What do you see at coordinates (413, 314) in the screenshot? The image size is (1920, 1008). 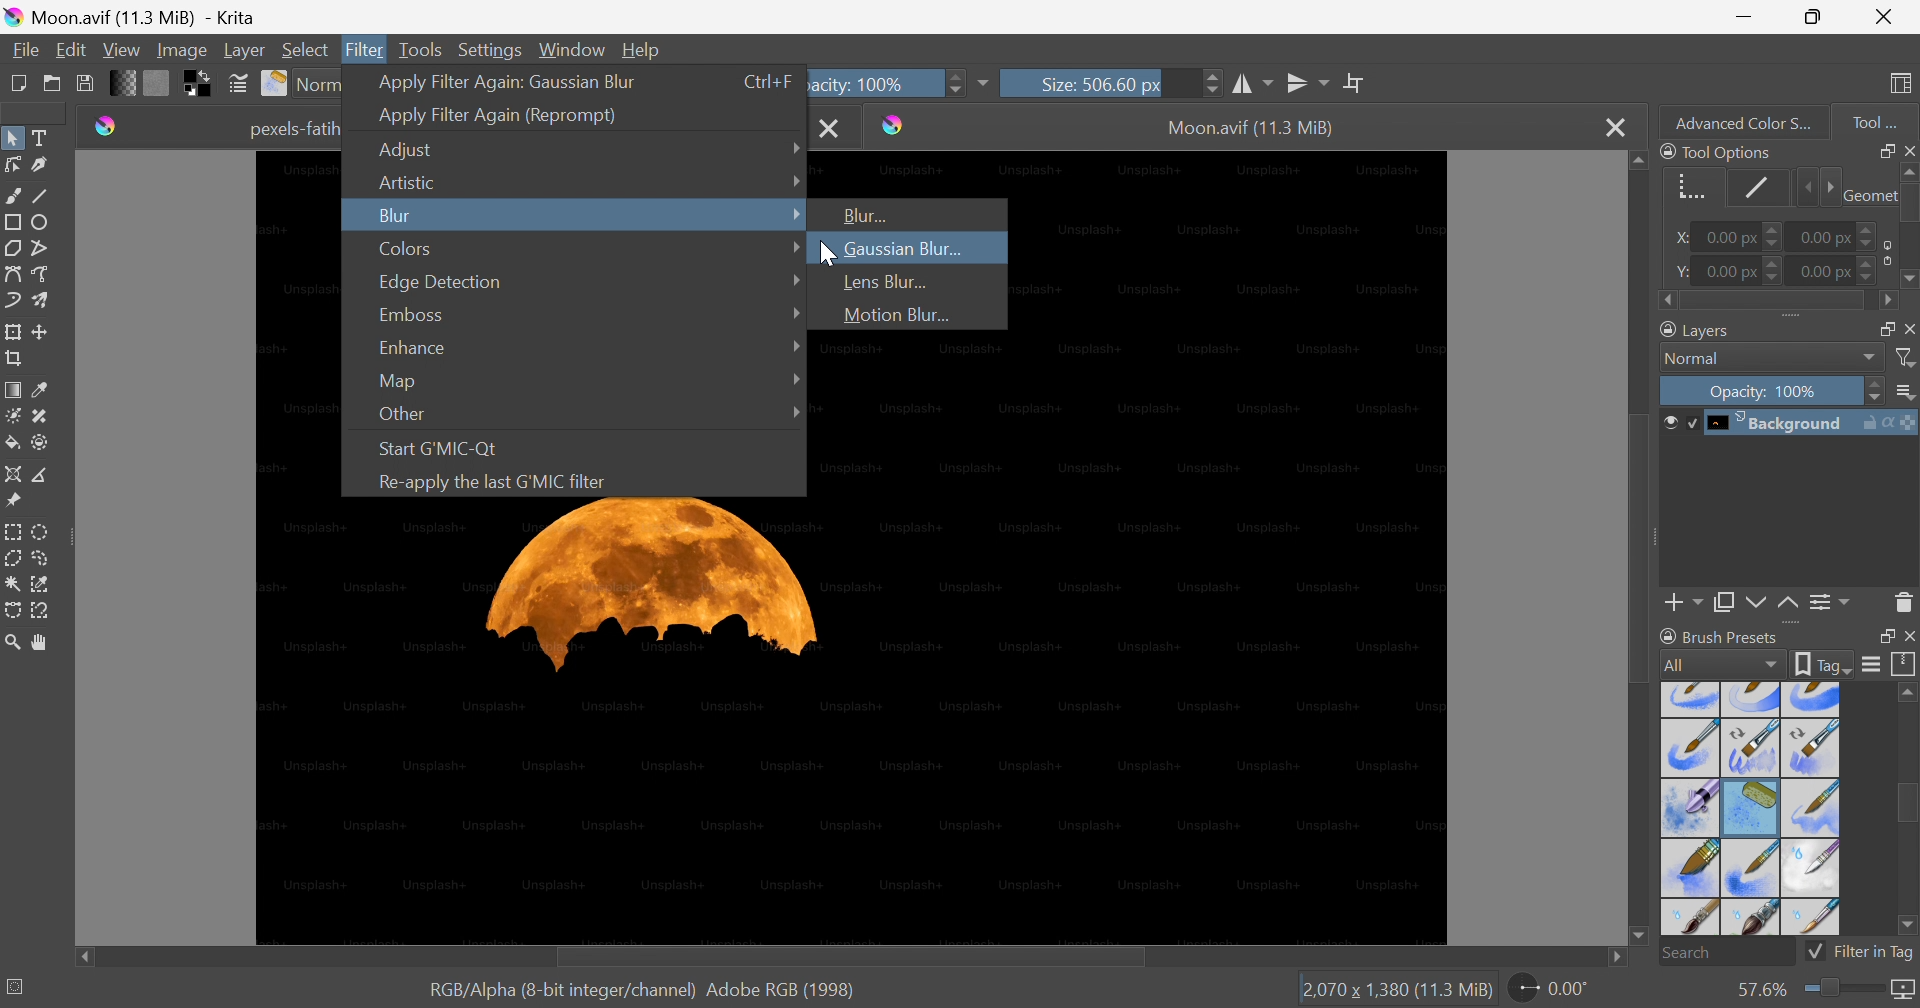 I see `Emboss` at bounding box center [413, 314].